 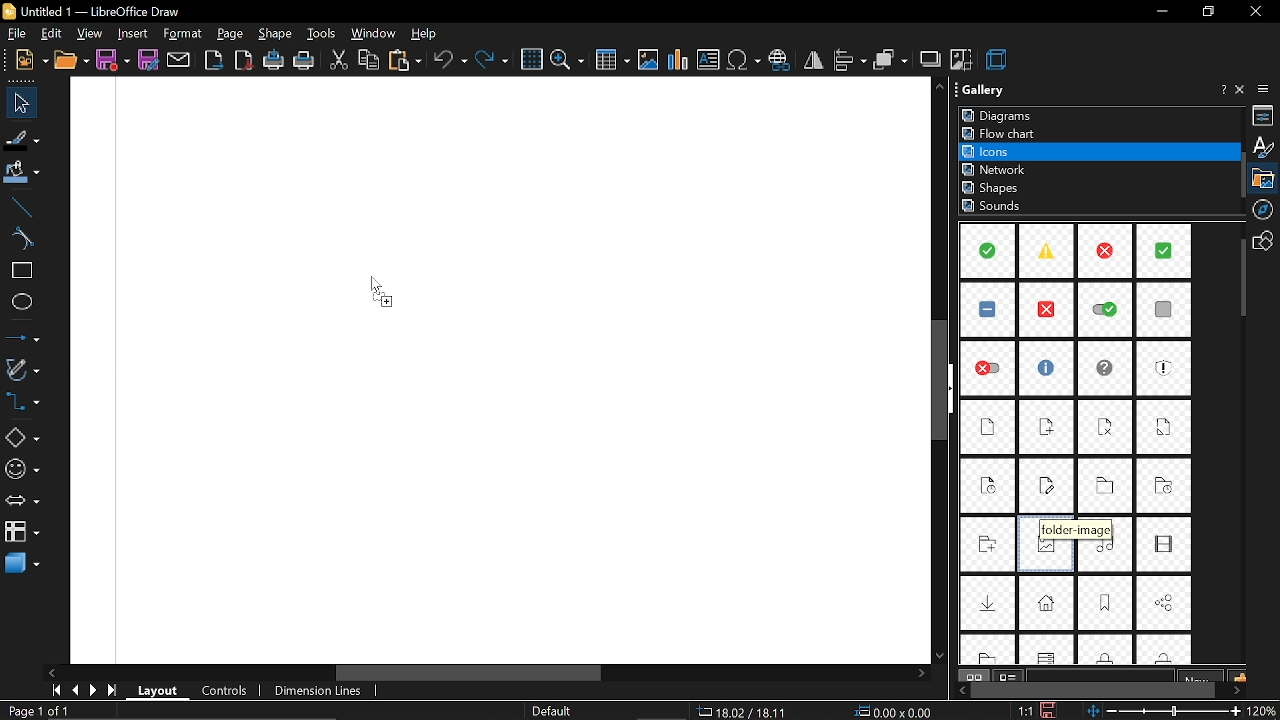 What do you see at coordinates (531, 59) in the screenshot?
I see `grid` at bounding box center [531, 59].